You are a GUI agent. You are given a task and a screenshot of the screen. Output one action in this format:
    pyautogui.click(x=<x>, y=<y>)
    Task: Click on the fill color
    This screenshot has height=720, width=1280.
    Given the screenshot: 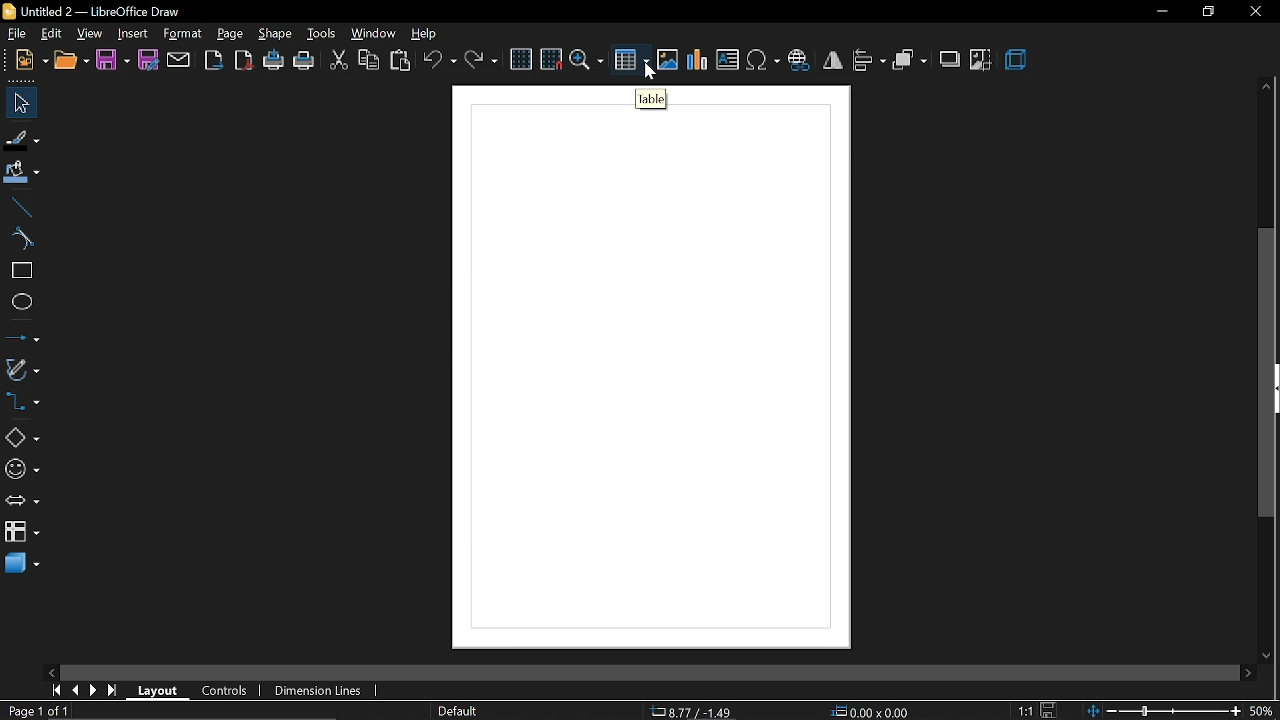 What is the action you would take?
    pyautogui.click(x=22, y=176)
    